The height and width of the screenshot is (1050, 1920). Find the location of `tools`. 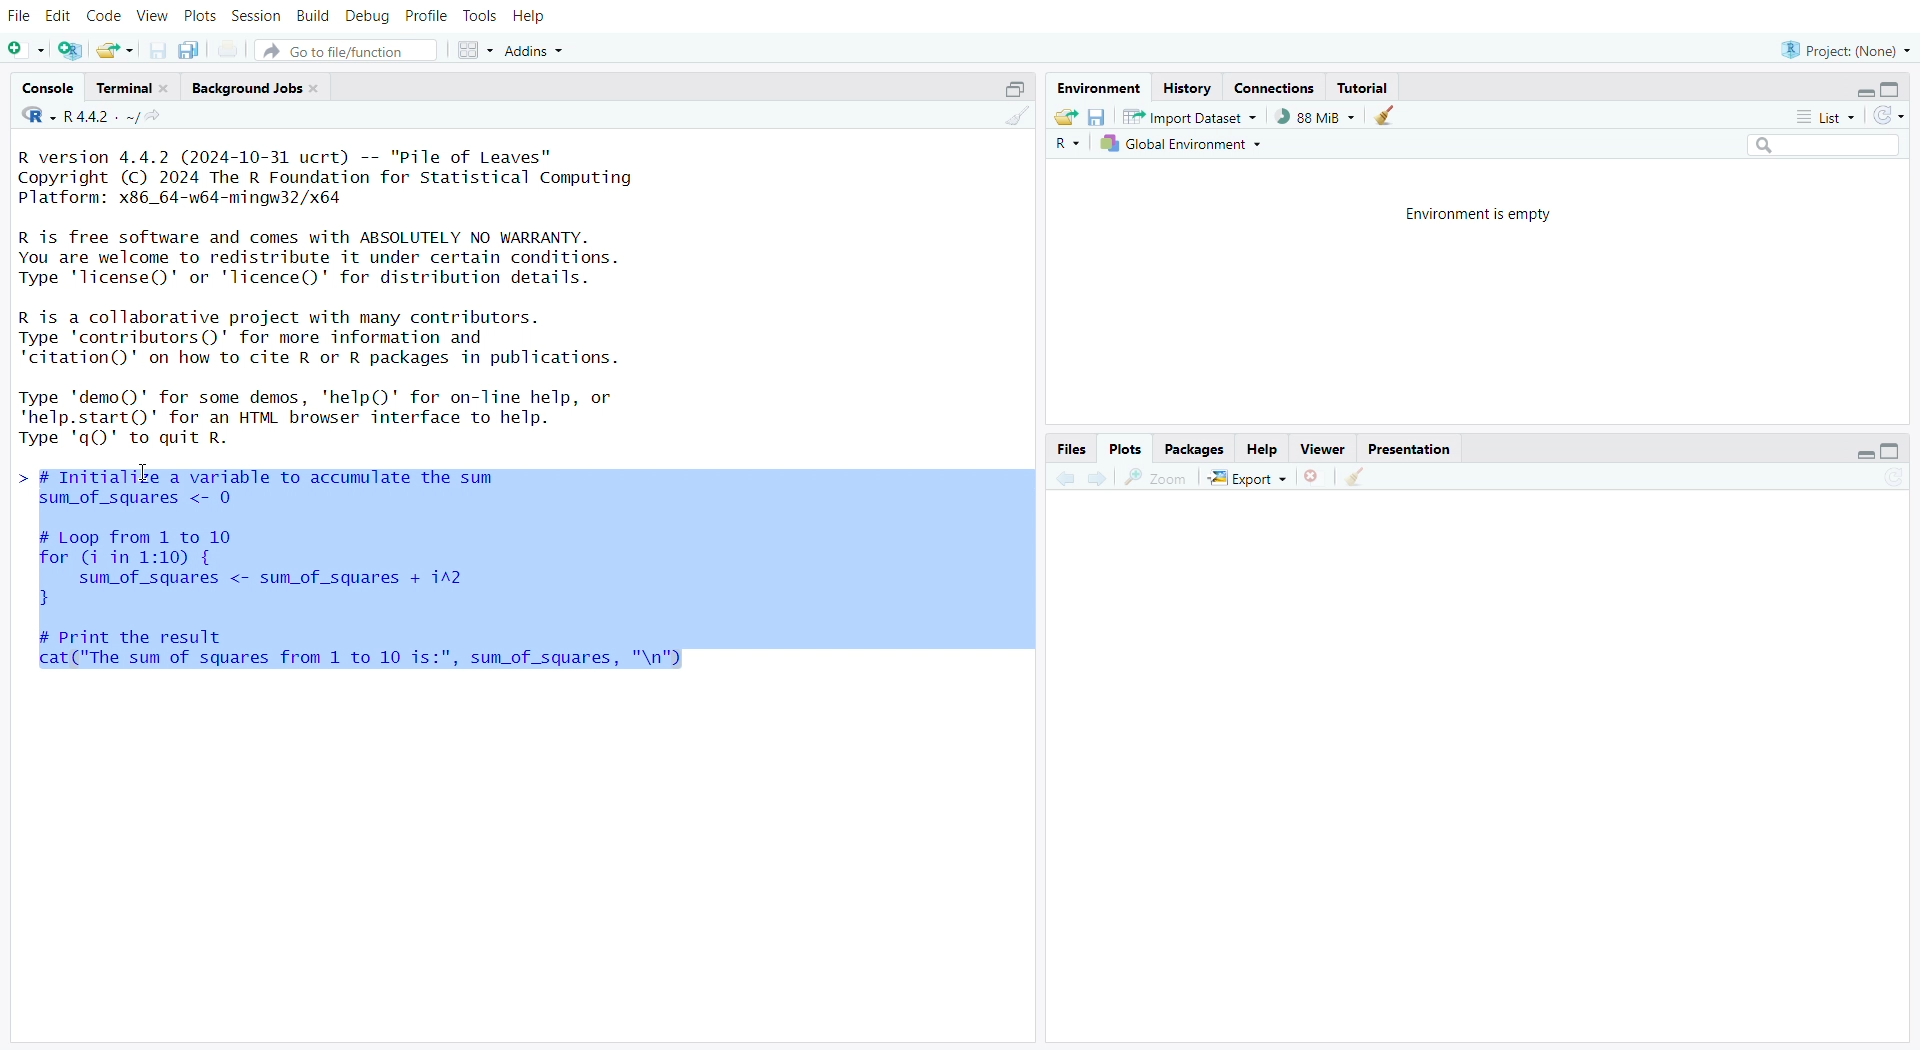

tools is located at coordinates (481, 16).